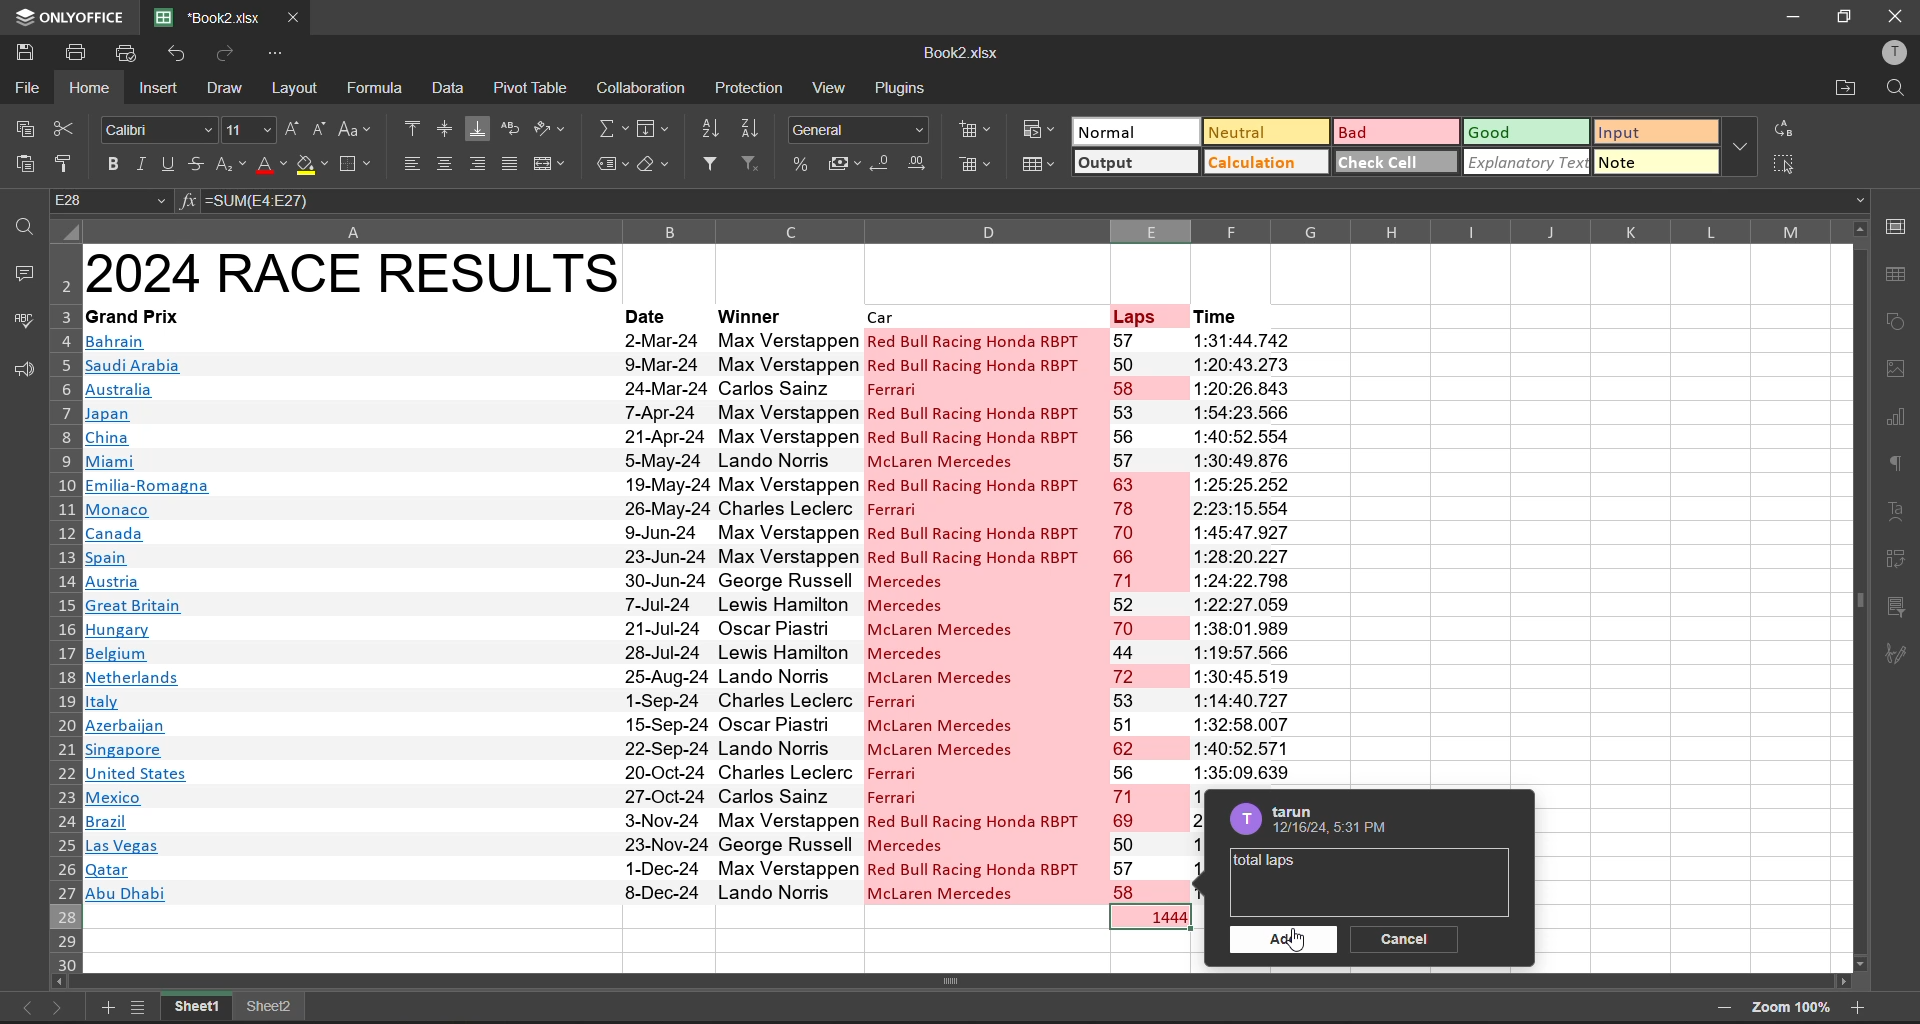 This screenshot has height=1024, width=1920. Describe the element at coordinates (1339, 823) in the screenshot. I see `profile and timestamp` at that location.